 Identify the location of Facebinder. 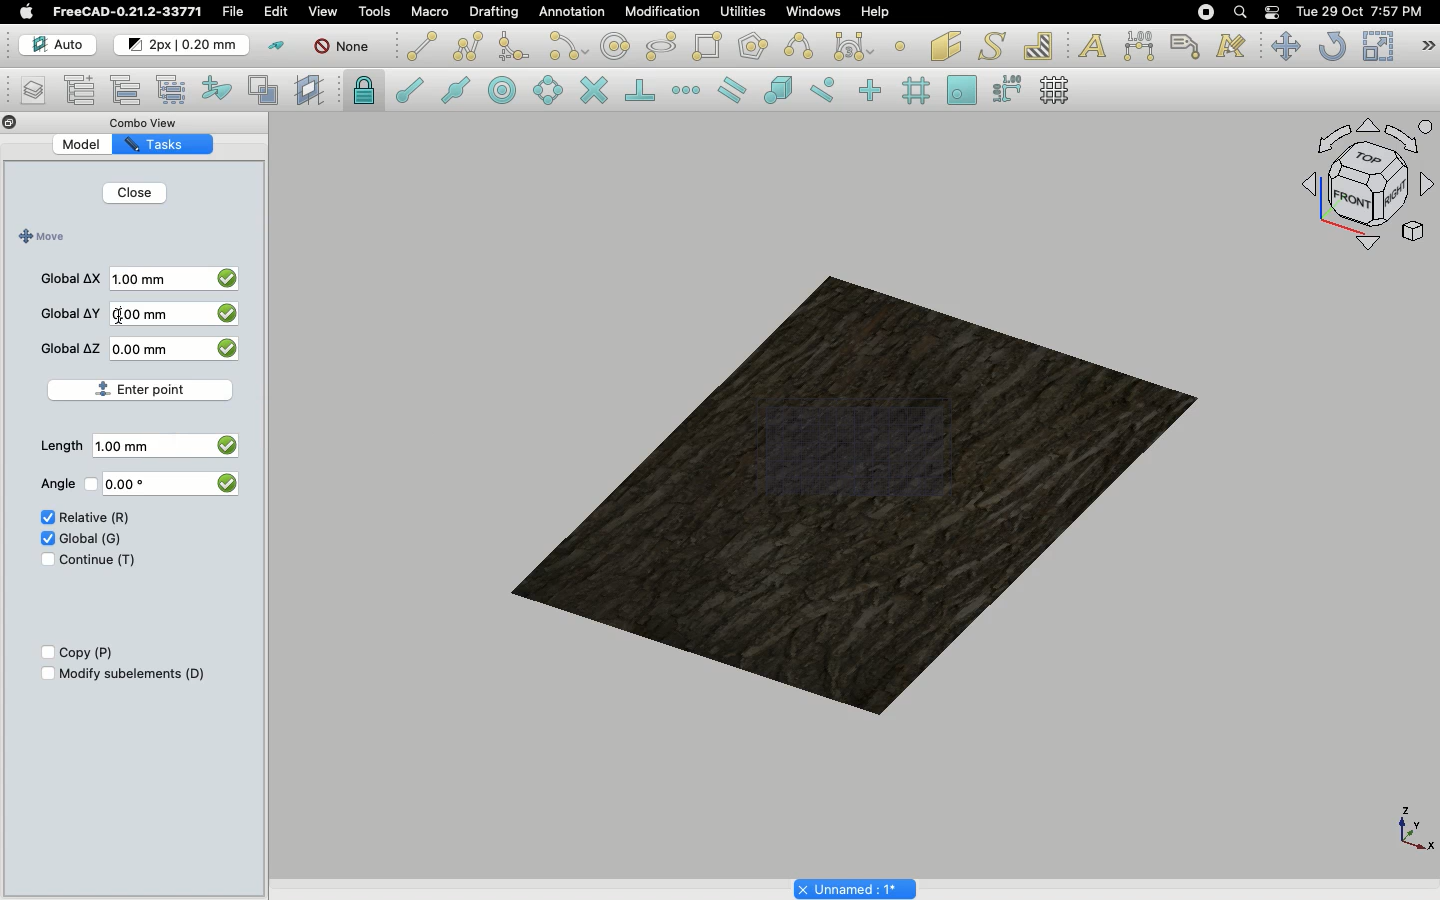
(946, 48).